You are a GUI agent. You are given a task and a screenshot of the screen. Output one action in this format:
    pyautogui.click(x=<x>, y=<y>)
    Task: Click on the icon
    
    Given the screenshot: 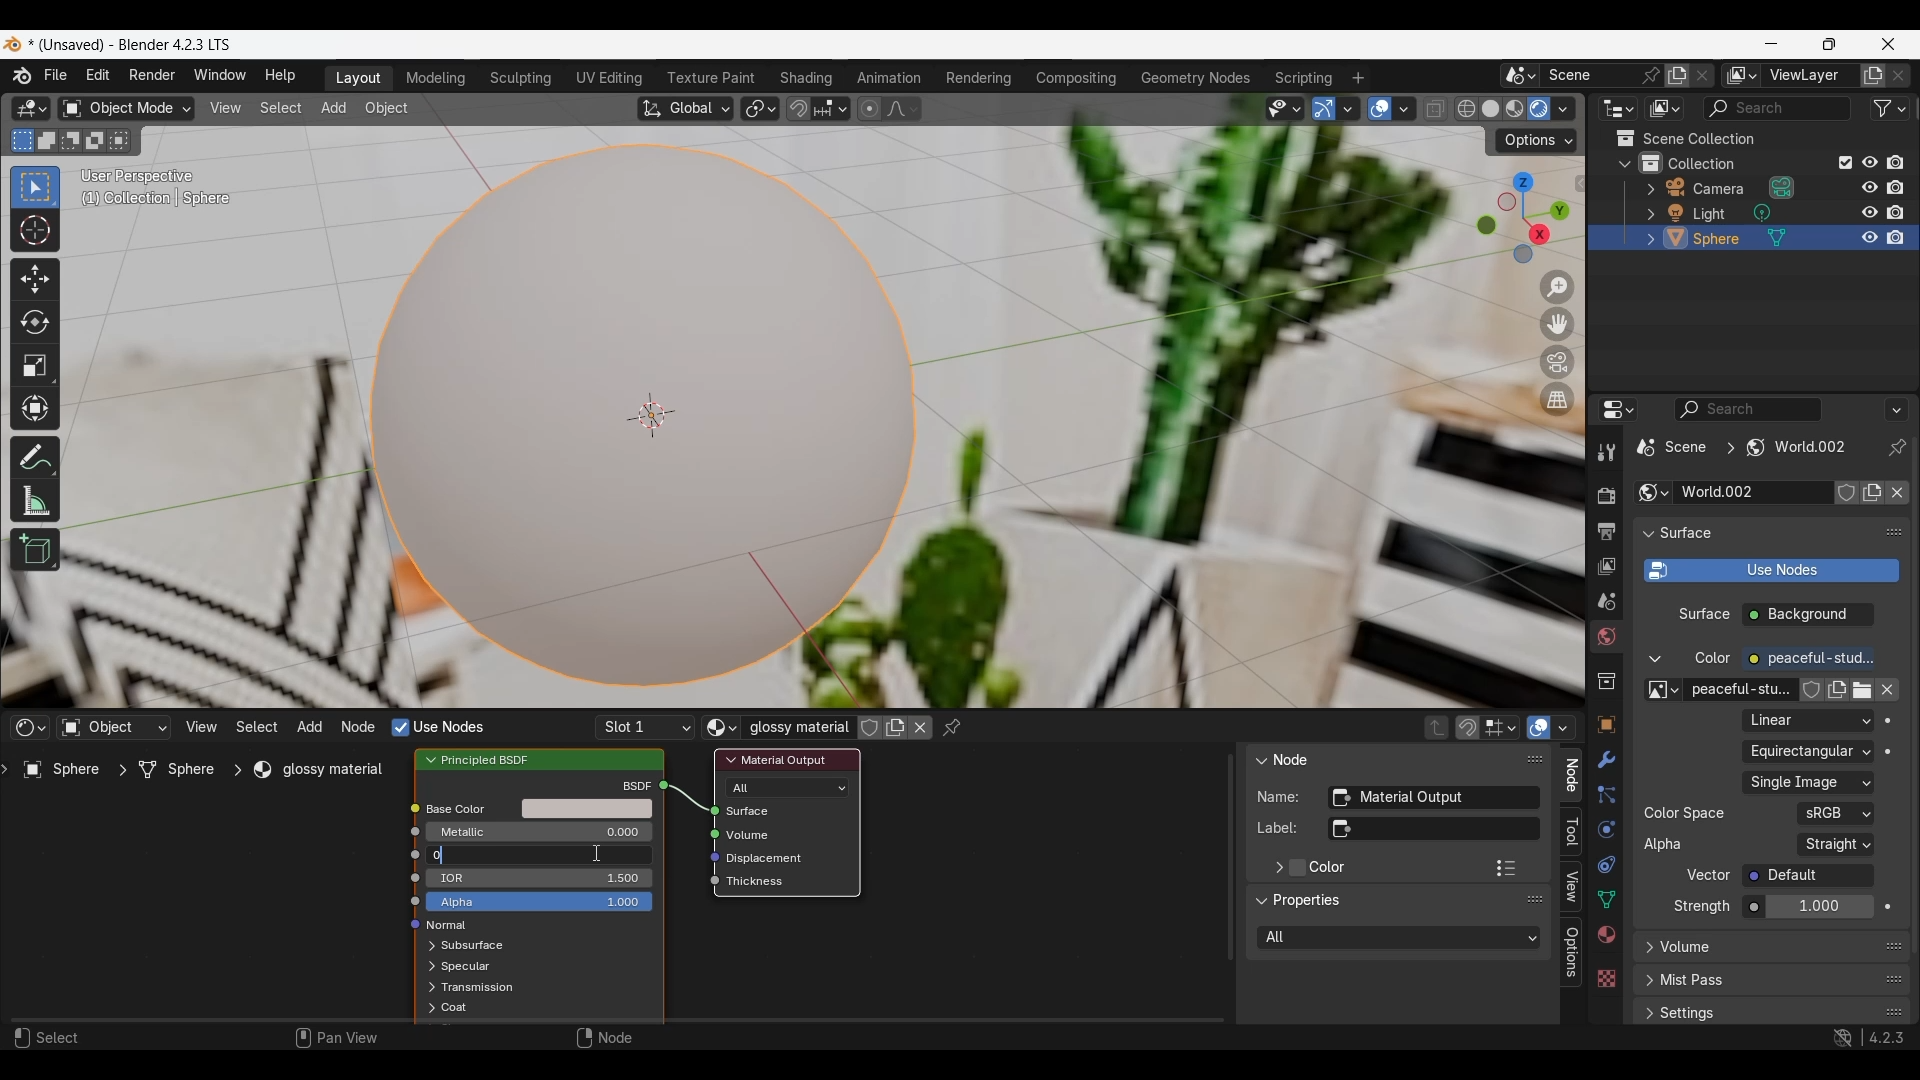 What is the action you would take?
    pyautogui.click(x=702, y=833)
    